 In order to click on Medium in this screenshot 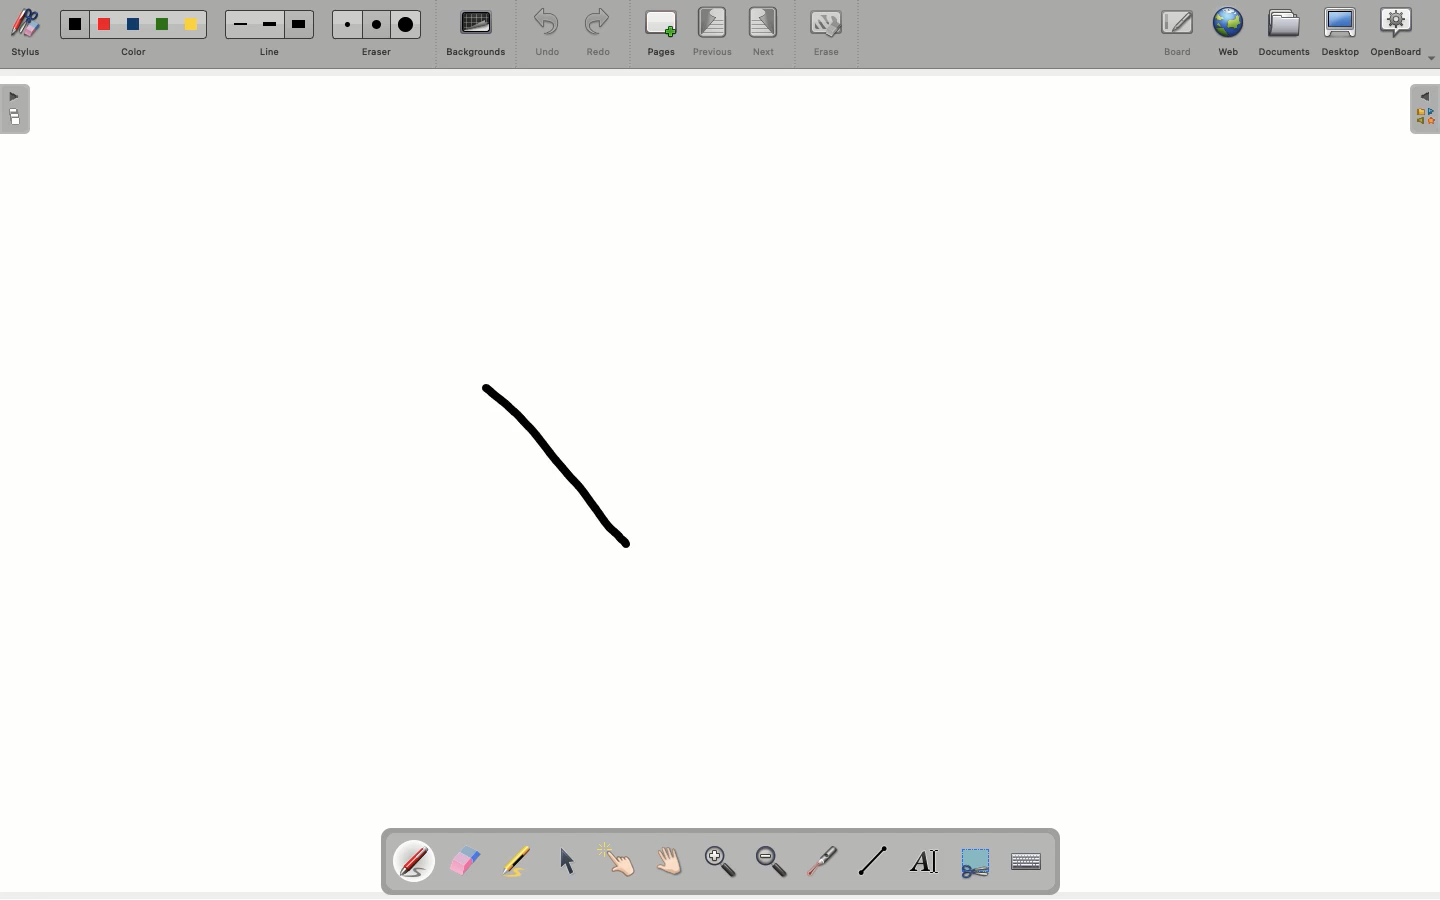, I will do `click(379, 25)`.